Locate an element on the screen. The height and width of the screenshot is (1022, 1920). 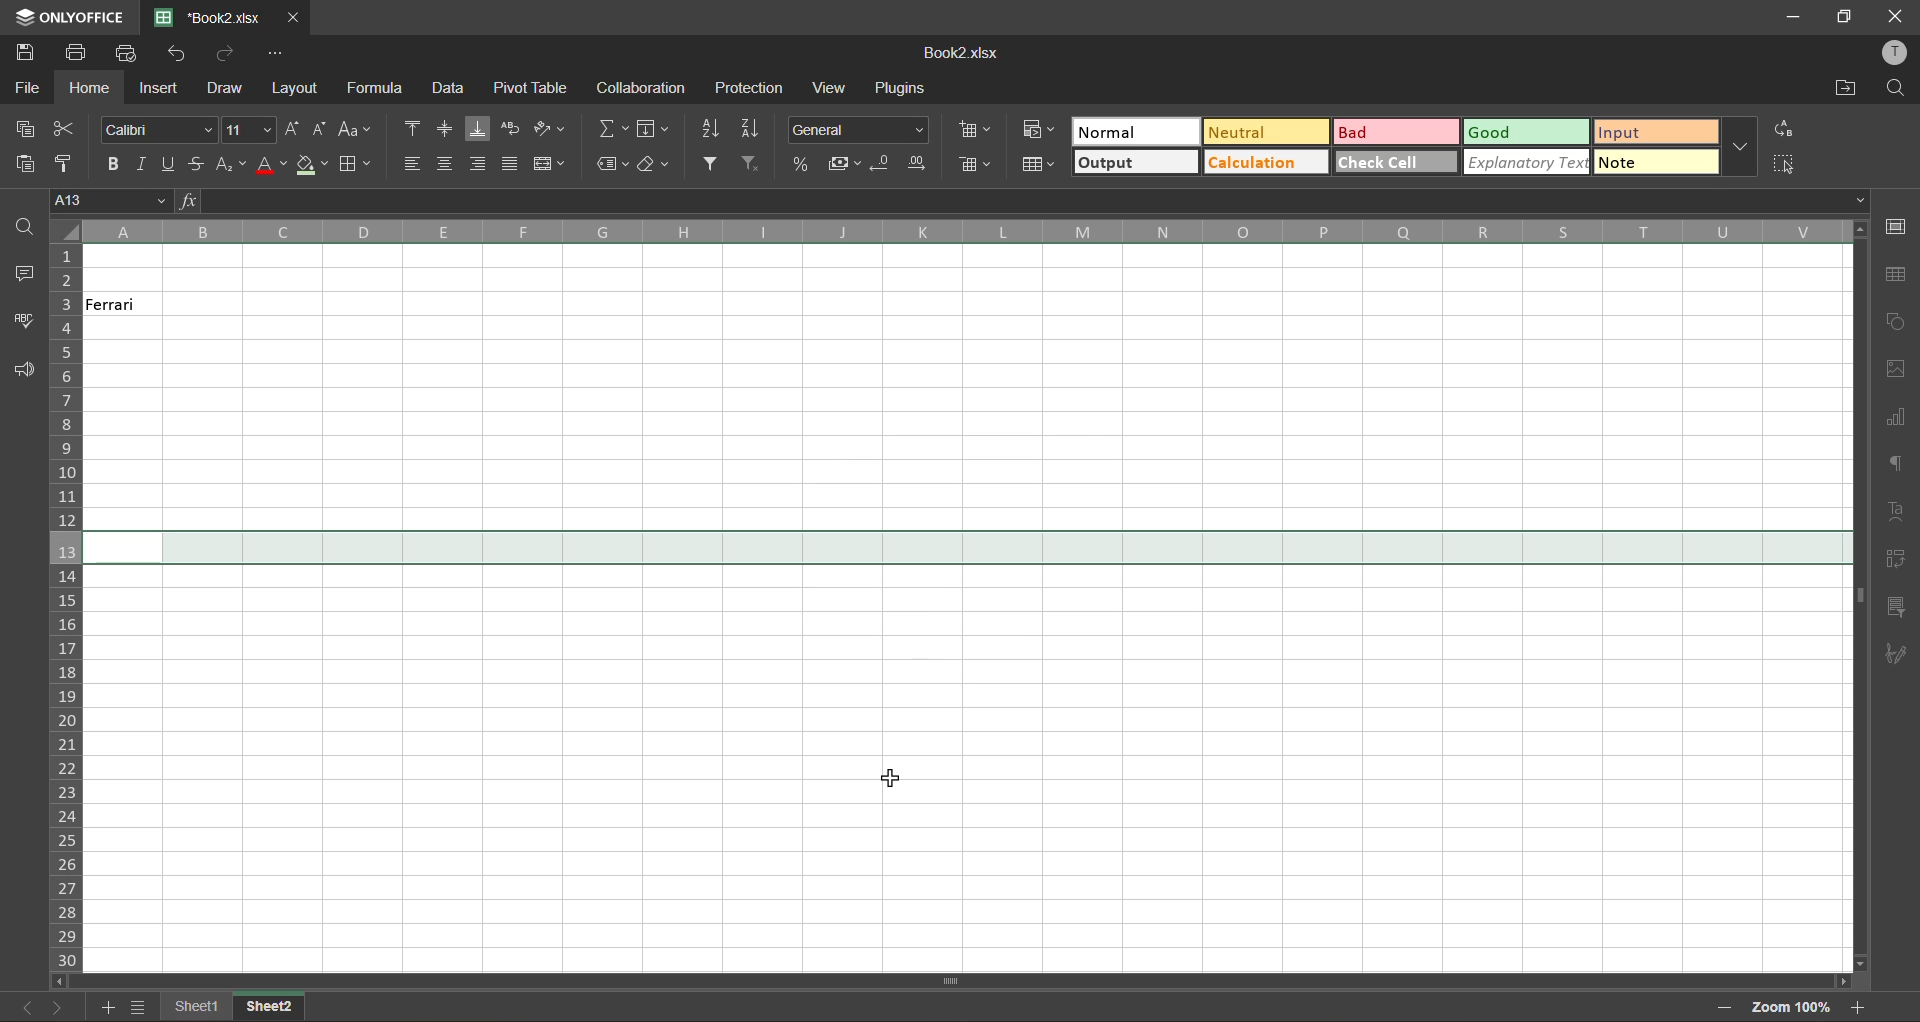
pivot table is located at coordinates (529, 87).